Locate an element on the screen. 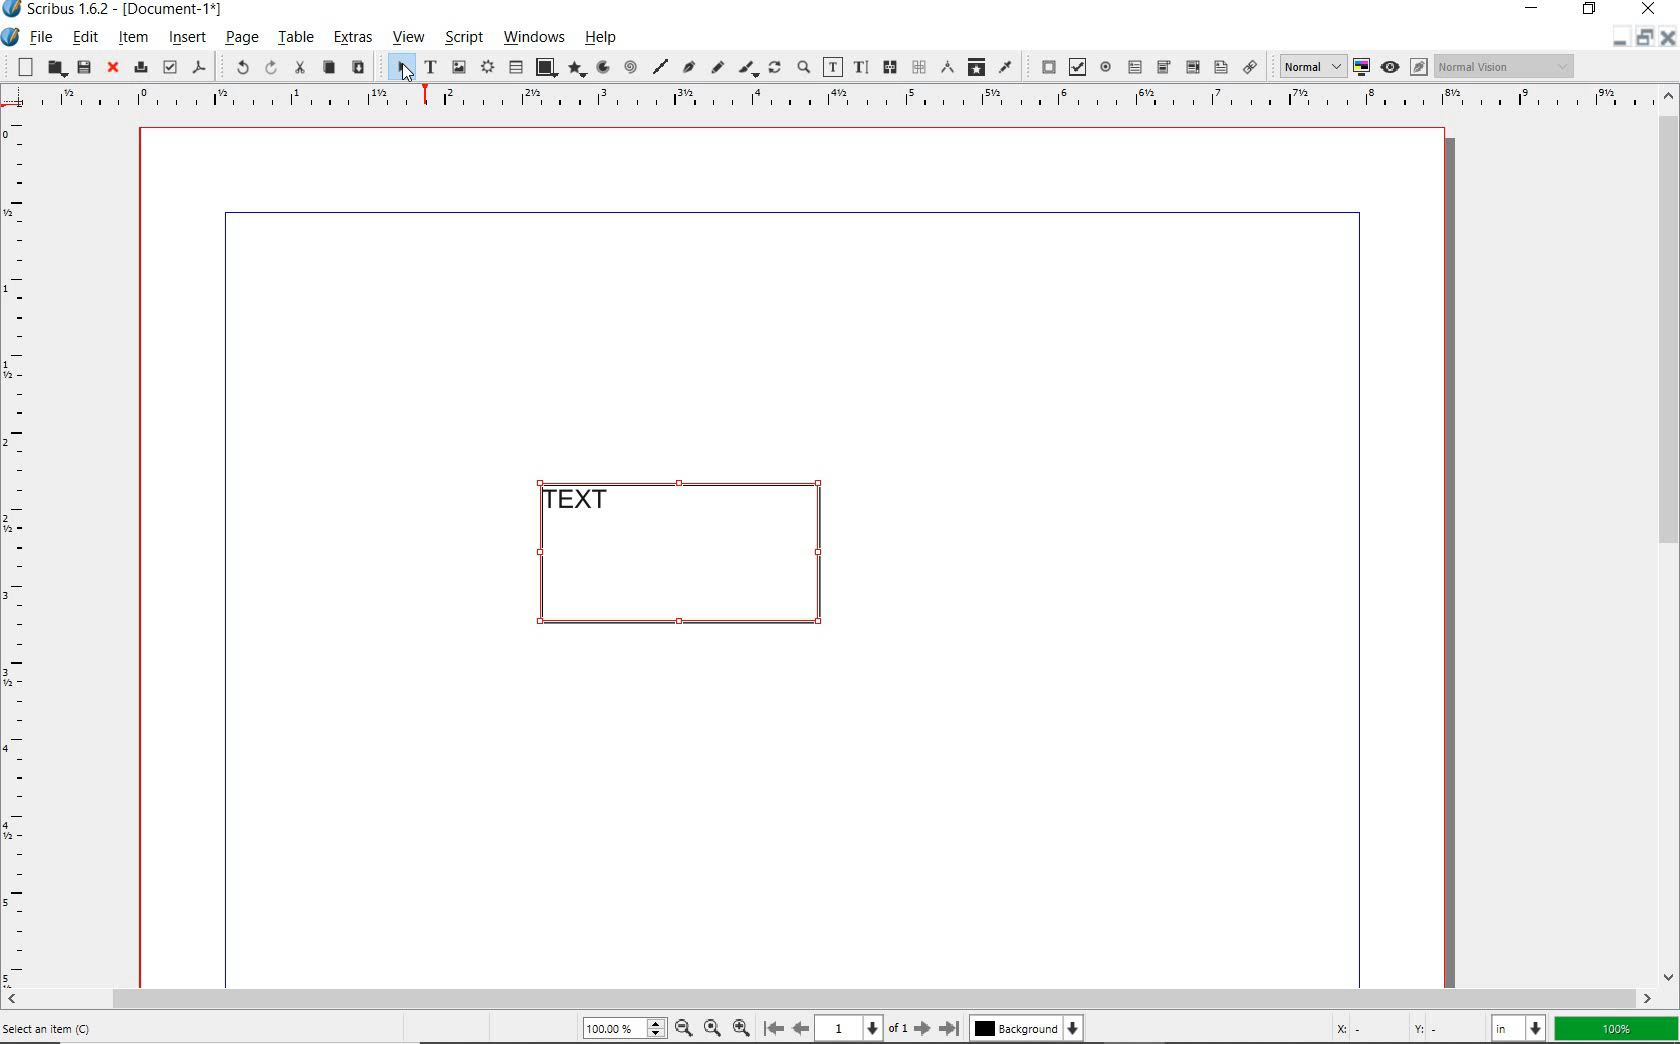 The image size is (1680, 1044). unlink text frames is located at coordinates (919, 68).